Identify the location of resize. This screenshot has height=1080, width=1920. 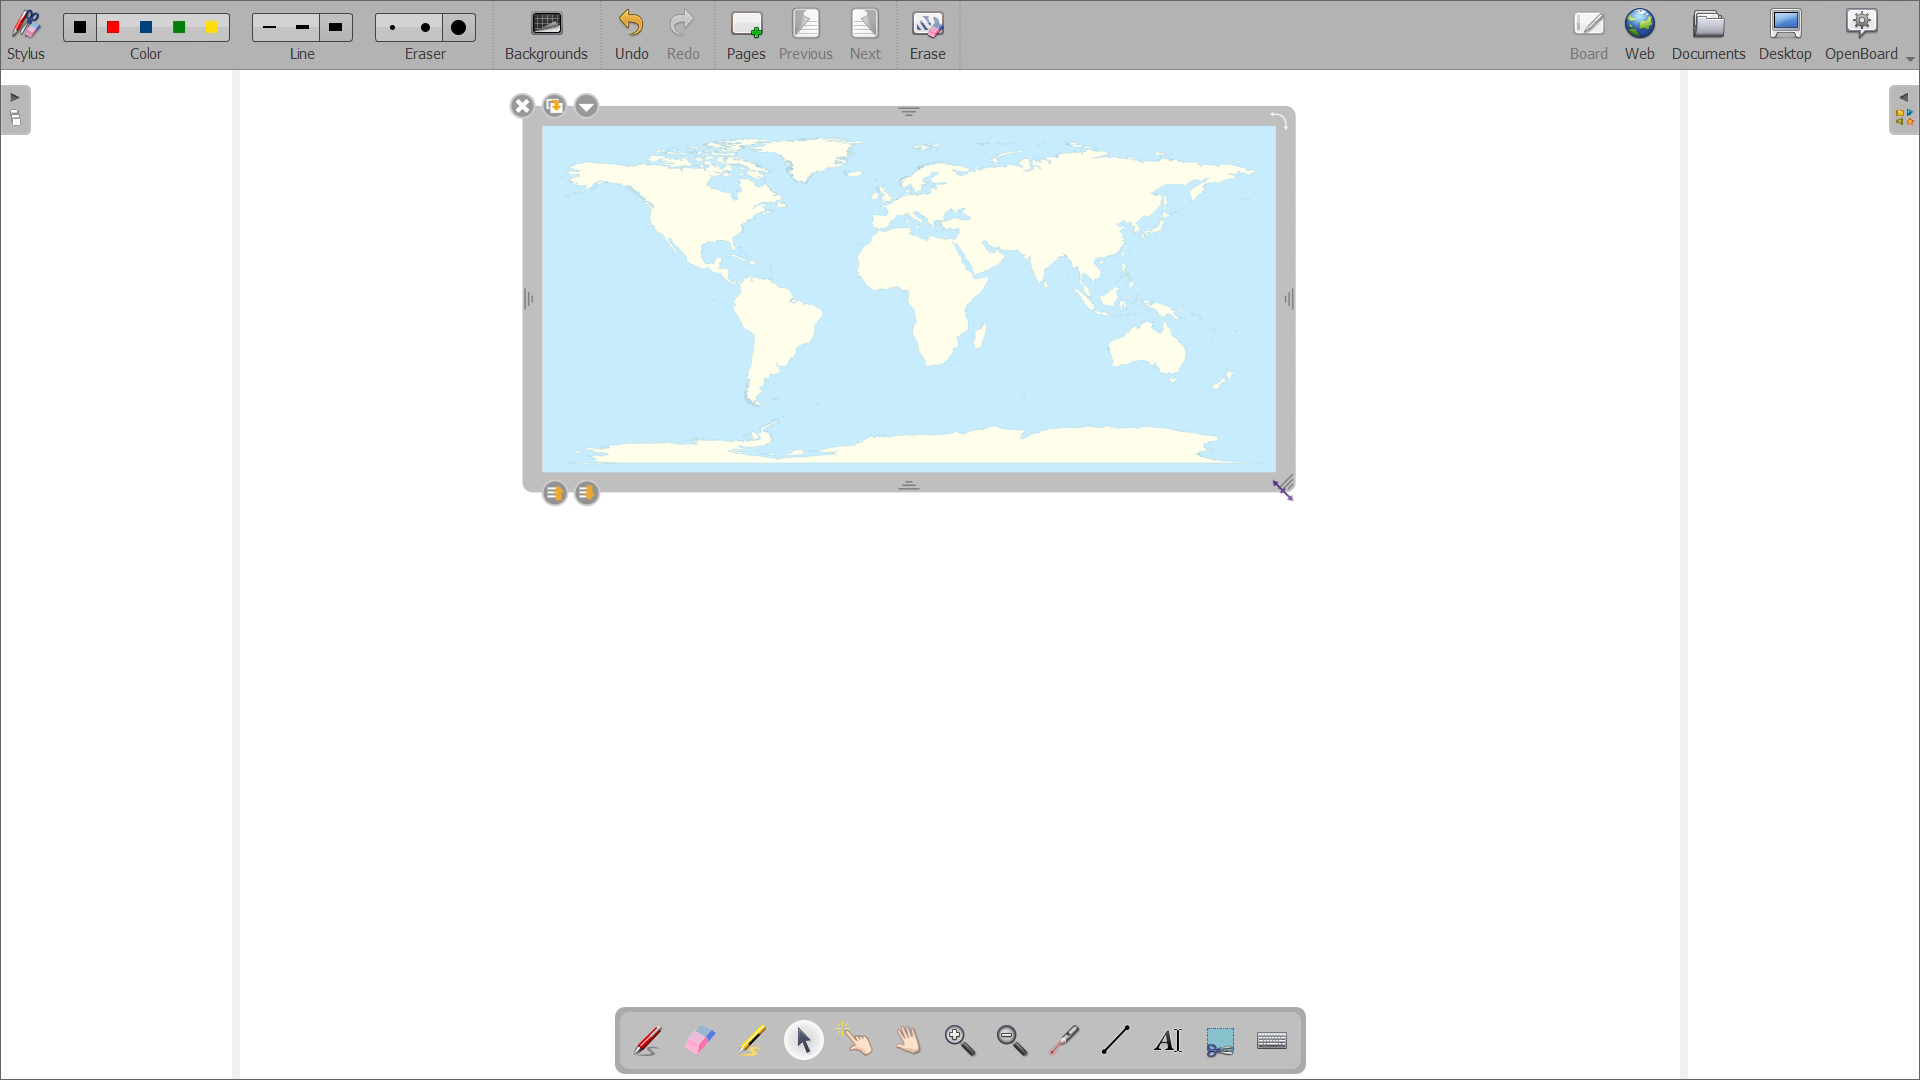
(1291, 298).